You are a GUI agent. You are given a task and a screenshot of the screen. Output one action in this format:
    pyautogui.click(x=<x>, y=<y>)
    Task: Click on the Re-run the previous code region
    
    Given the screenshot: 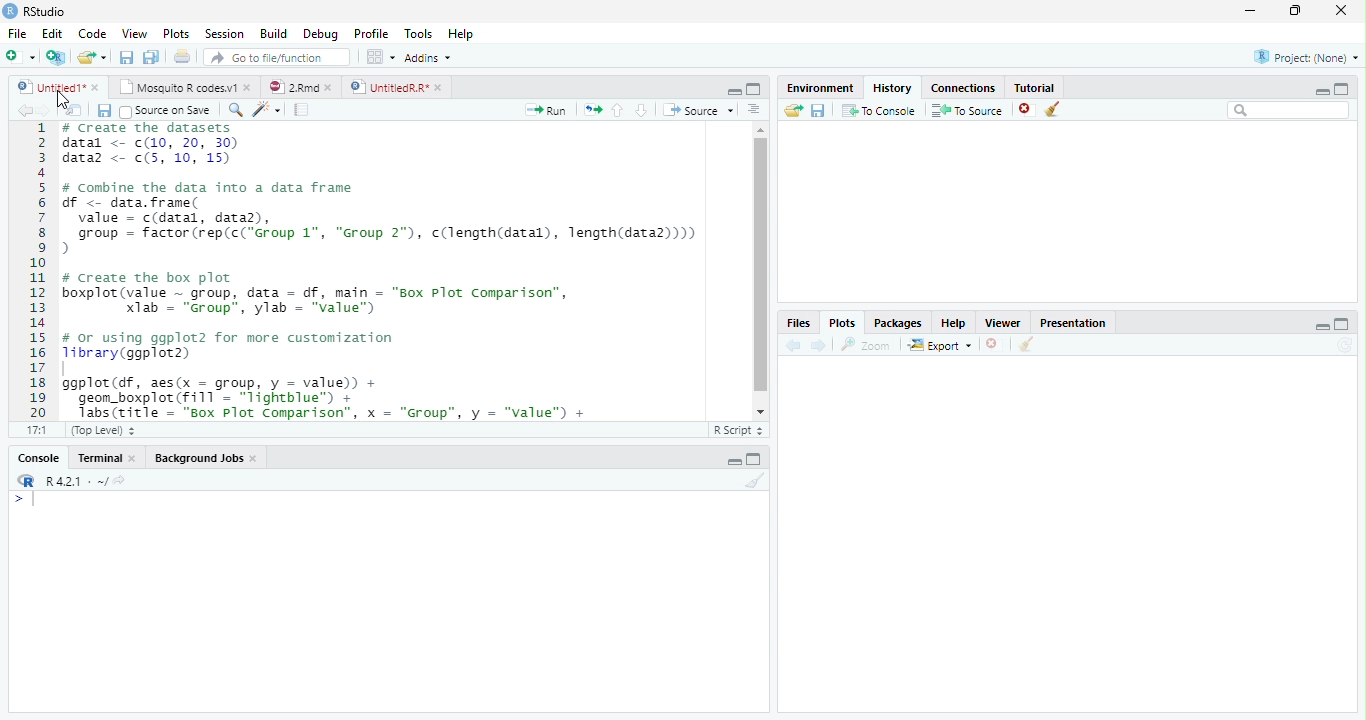 What is the action you would take?
    pyautogui.click(x=592, y=110)
    